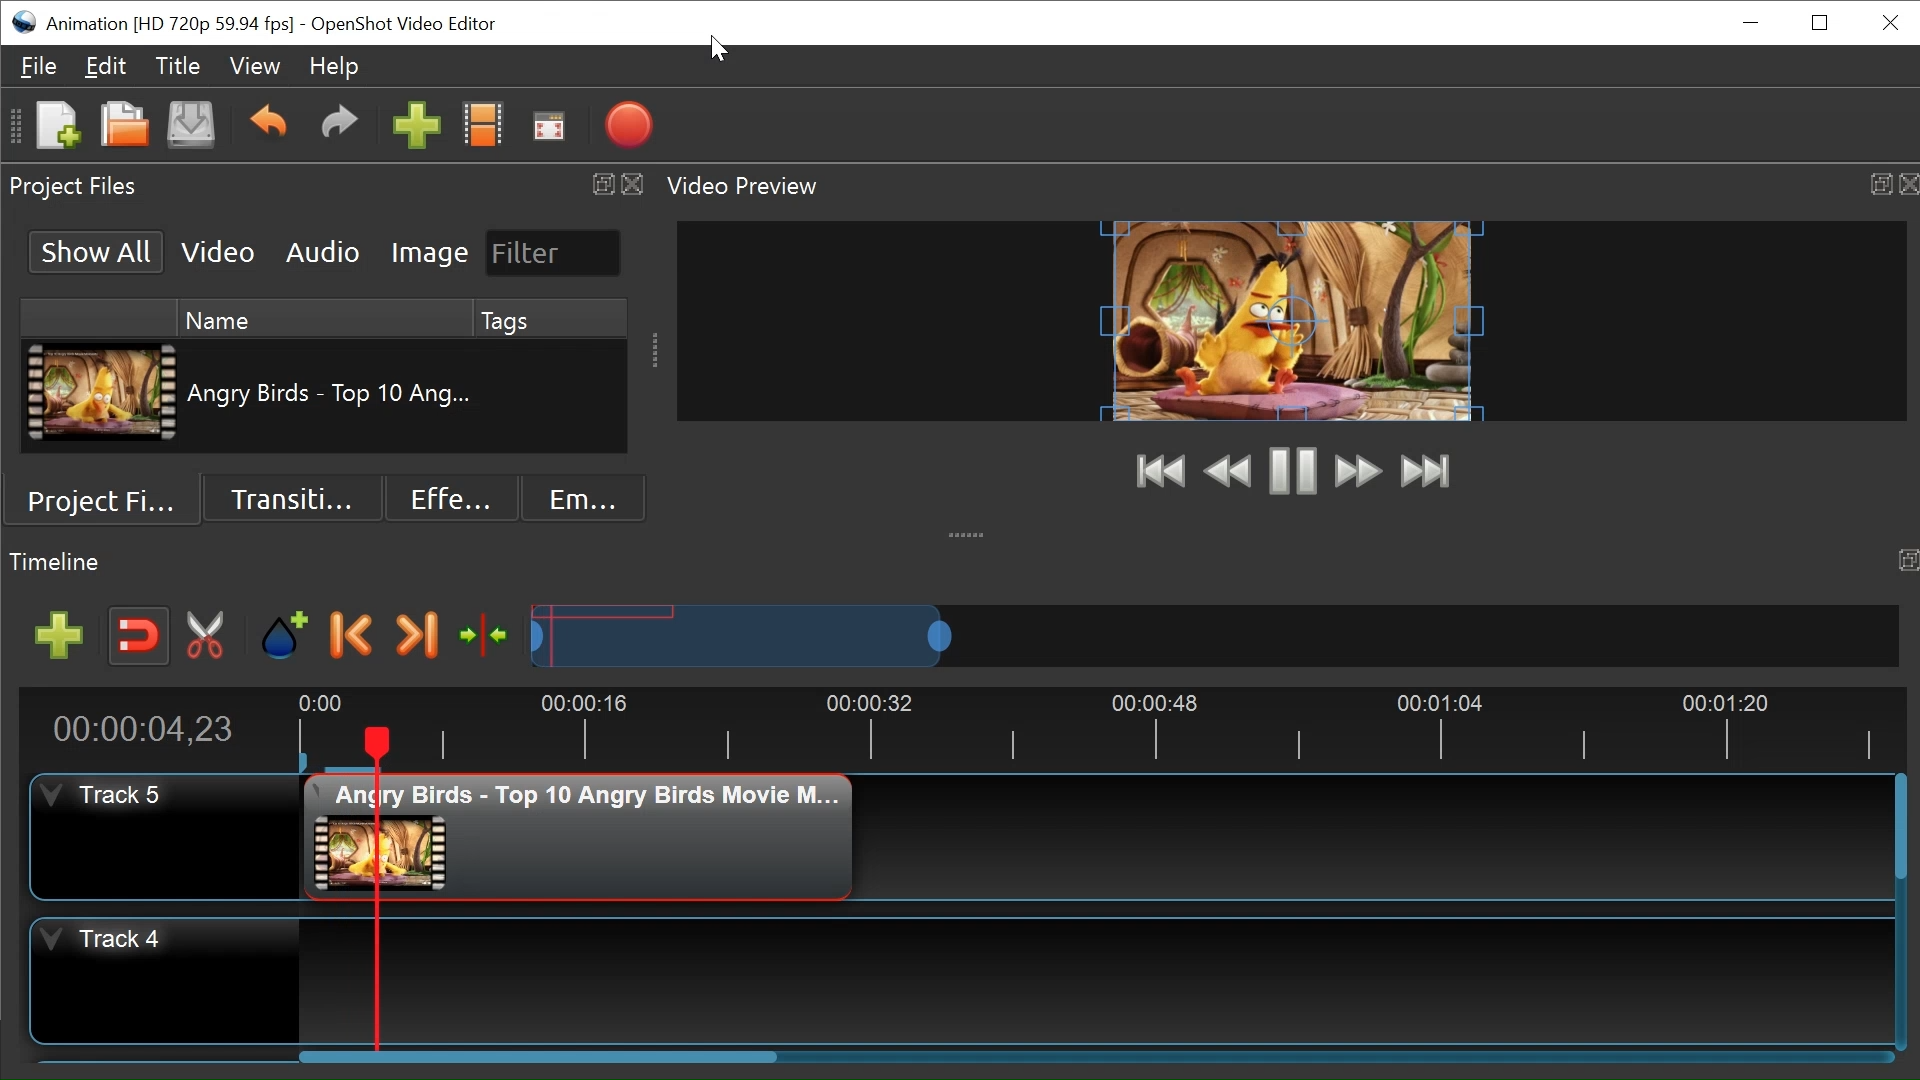 Image resolution: width=1920 pixels, height=1080 pixels. What do you see at coordinates (1293, 472) in the screenshot?
I see `Play` at bounding box center [1293, 472].